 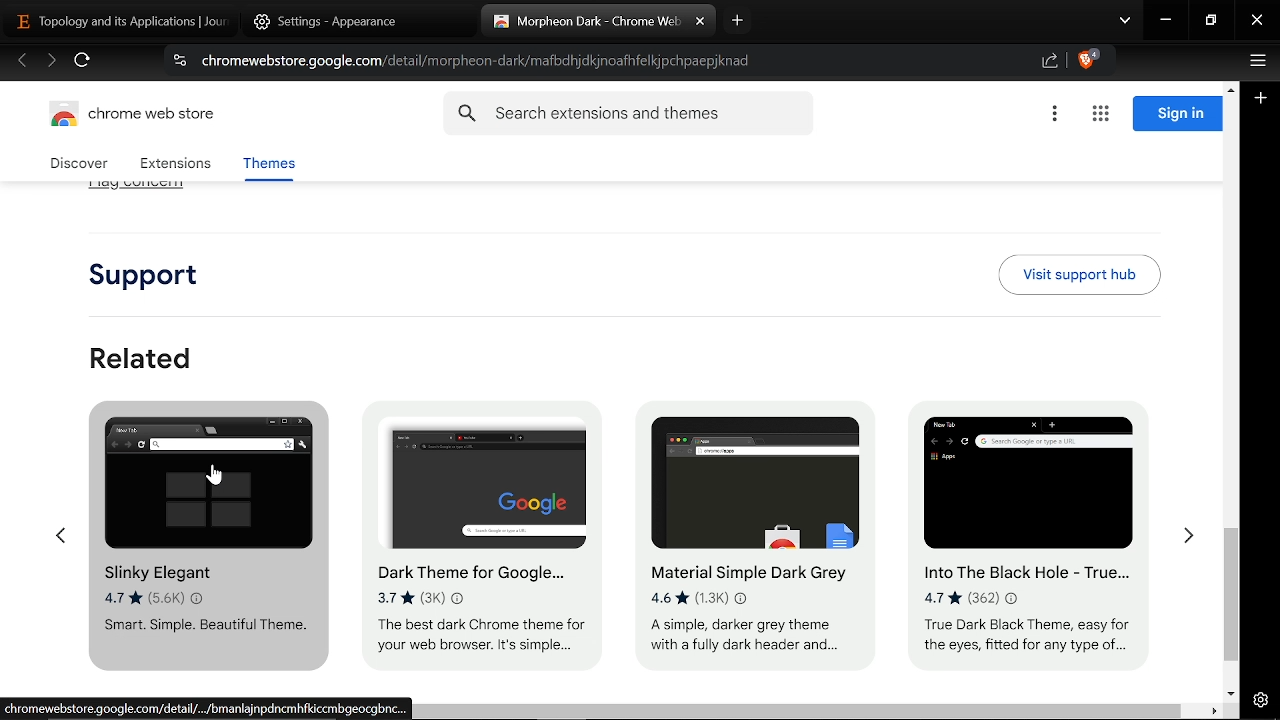 What do you see at coordinates (1050, 62) in the screenshot?
I see `Share link` at bounding box center [1050, 62].